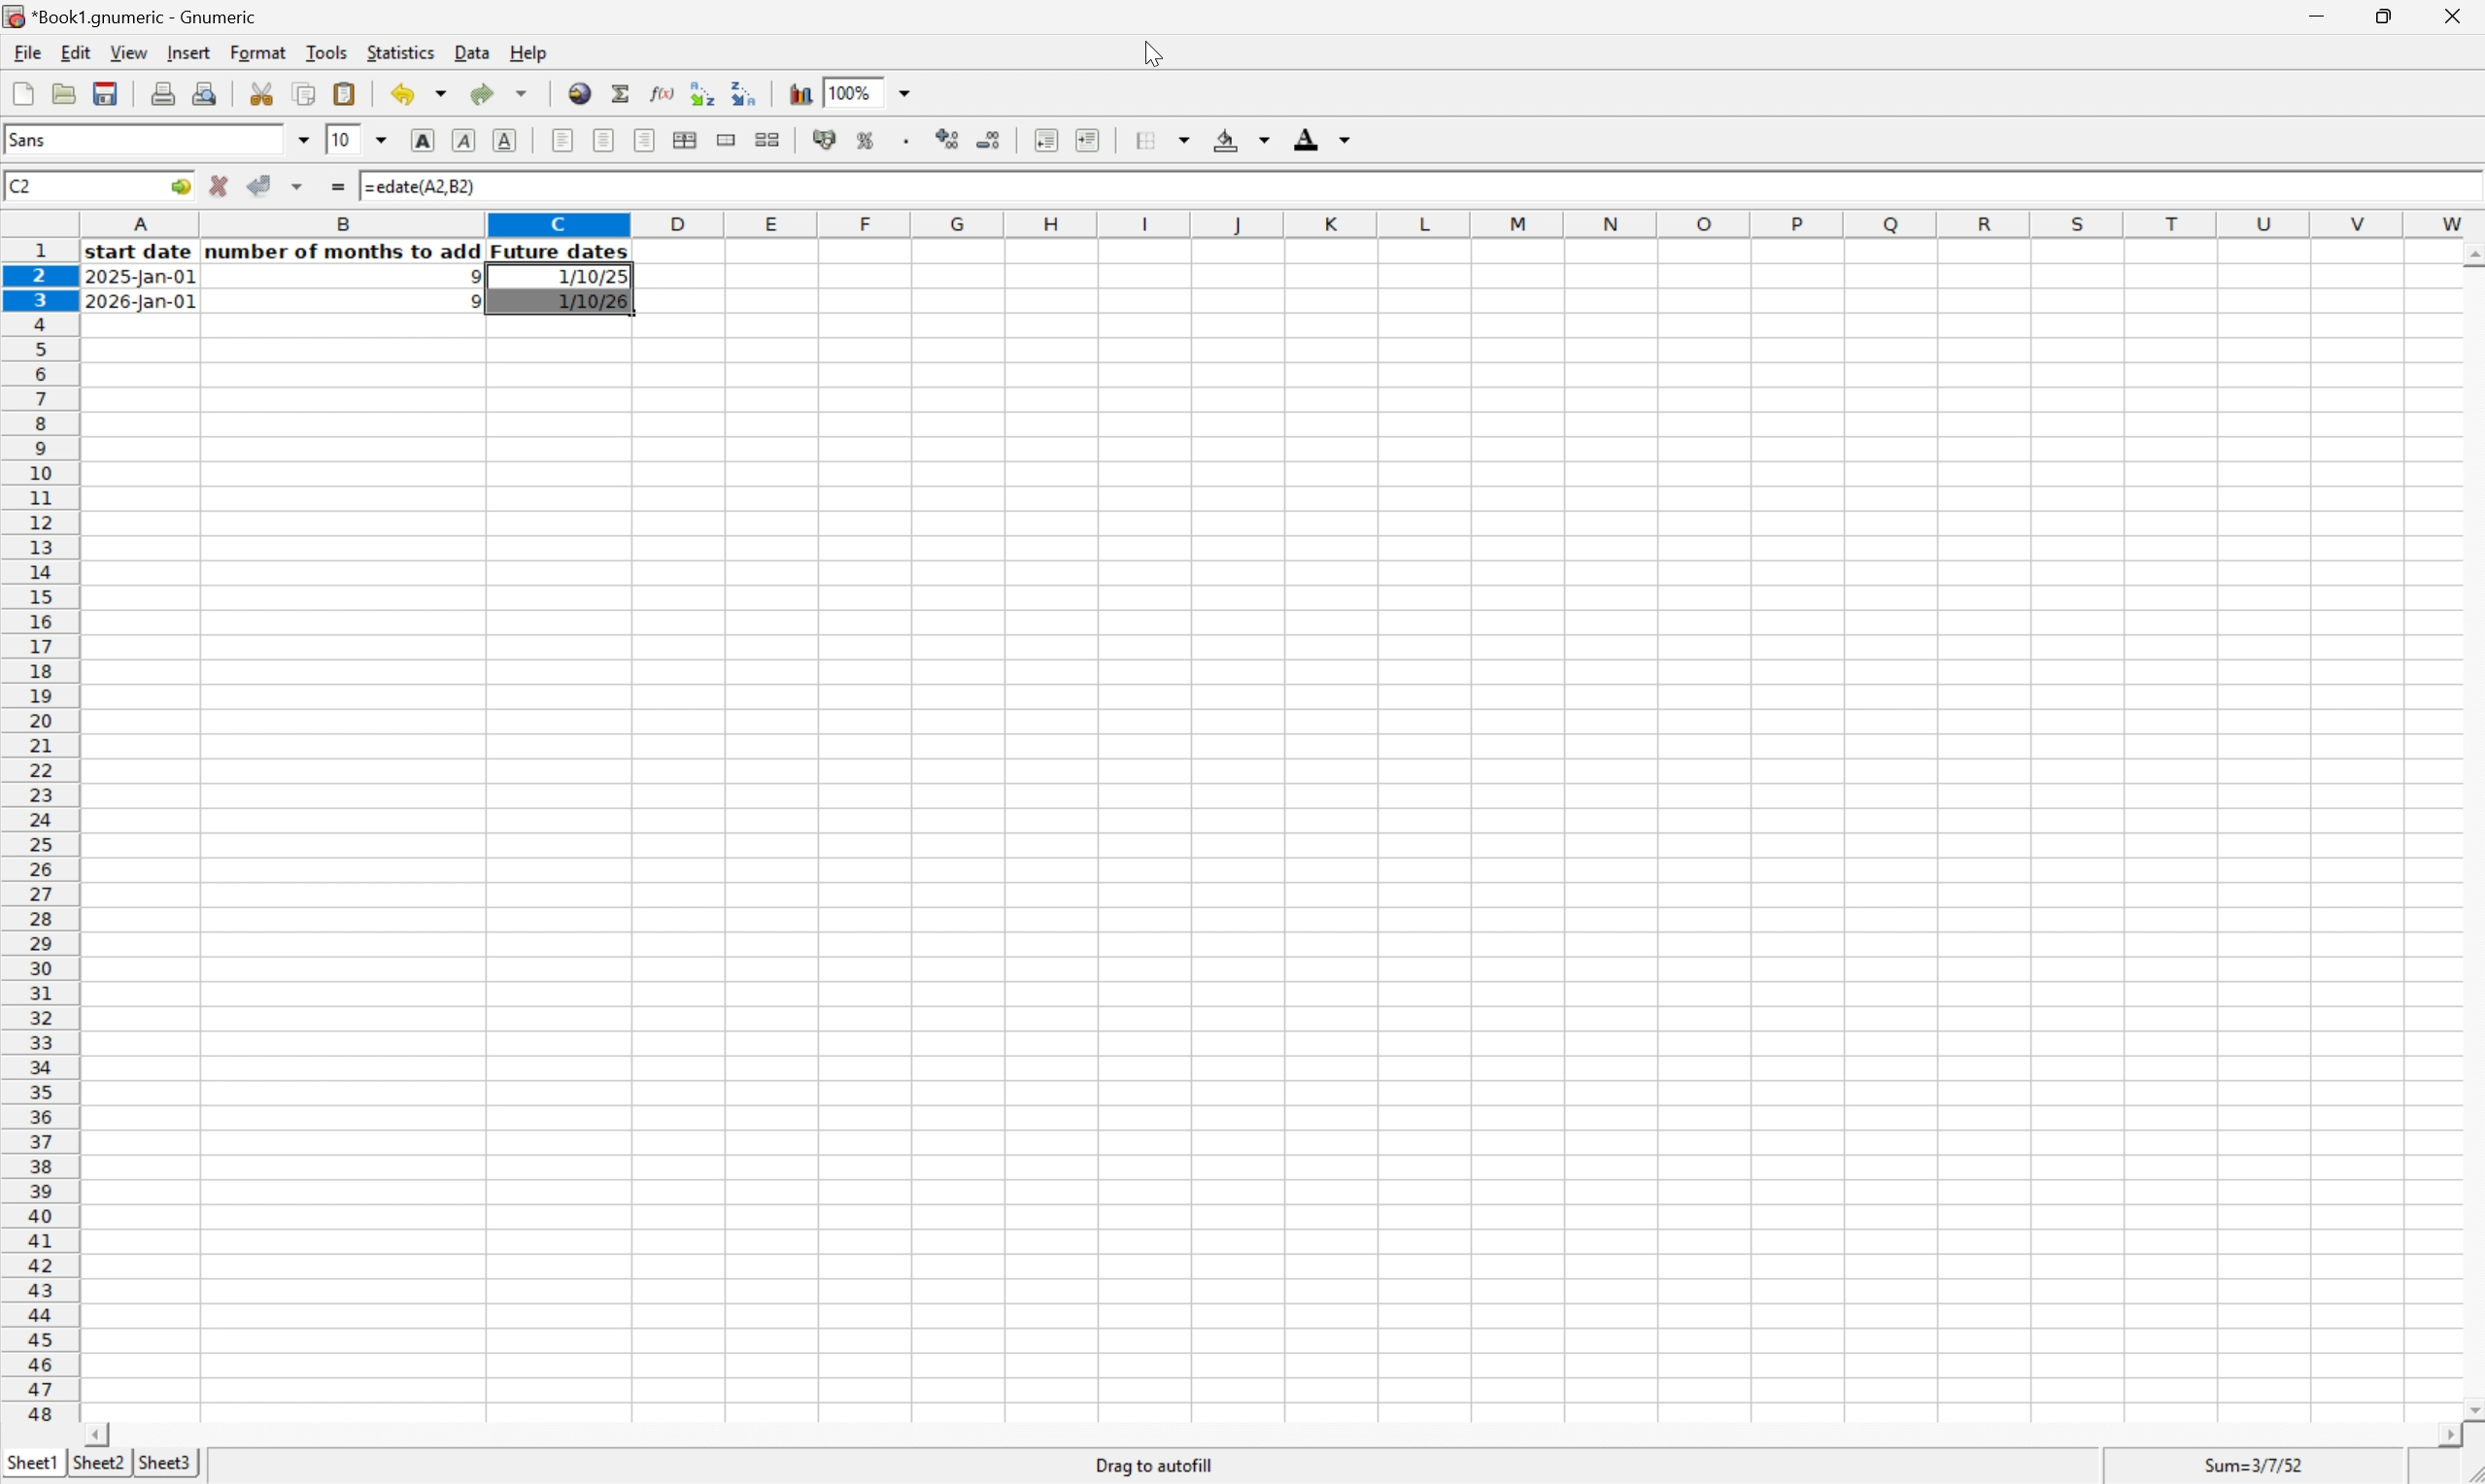  What do you see at coordinates (19, 186) in the screenshot?
I see `C3` at bounding box center [19, 186].